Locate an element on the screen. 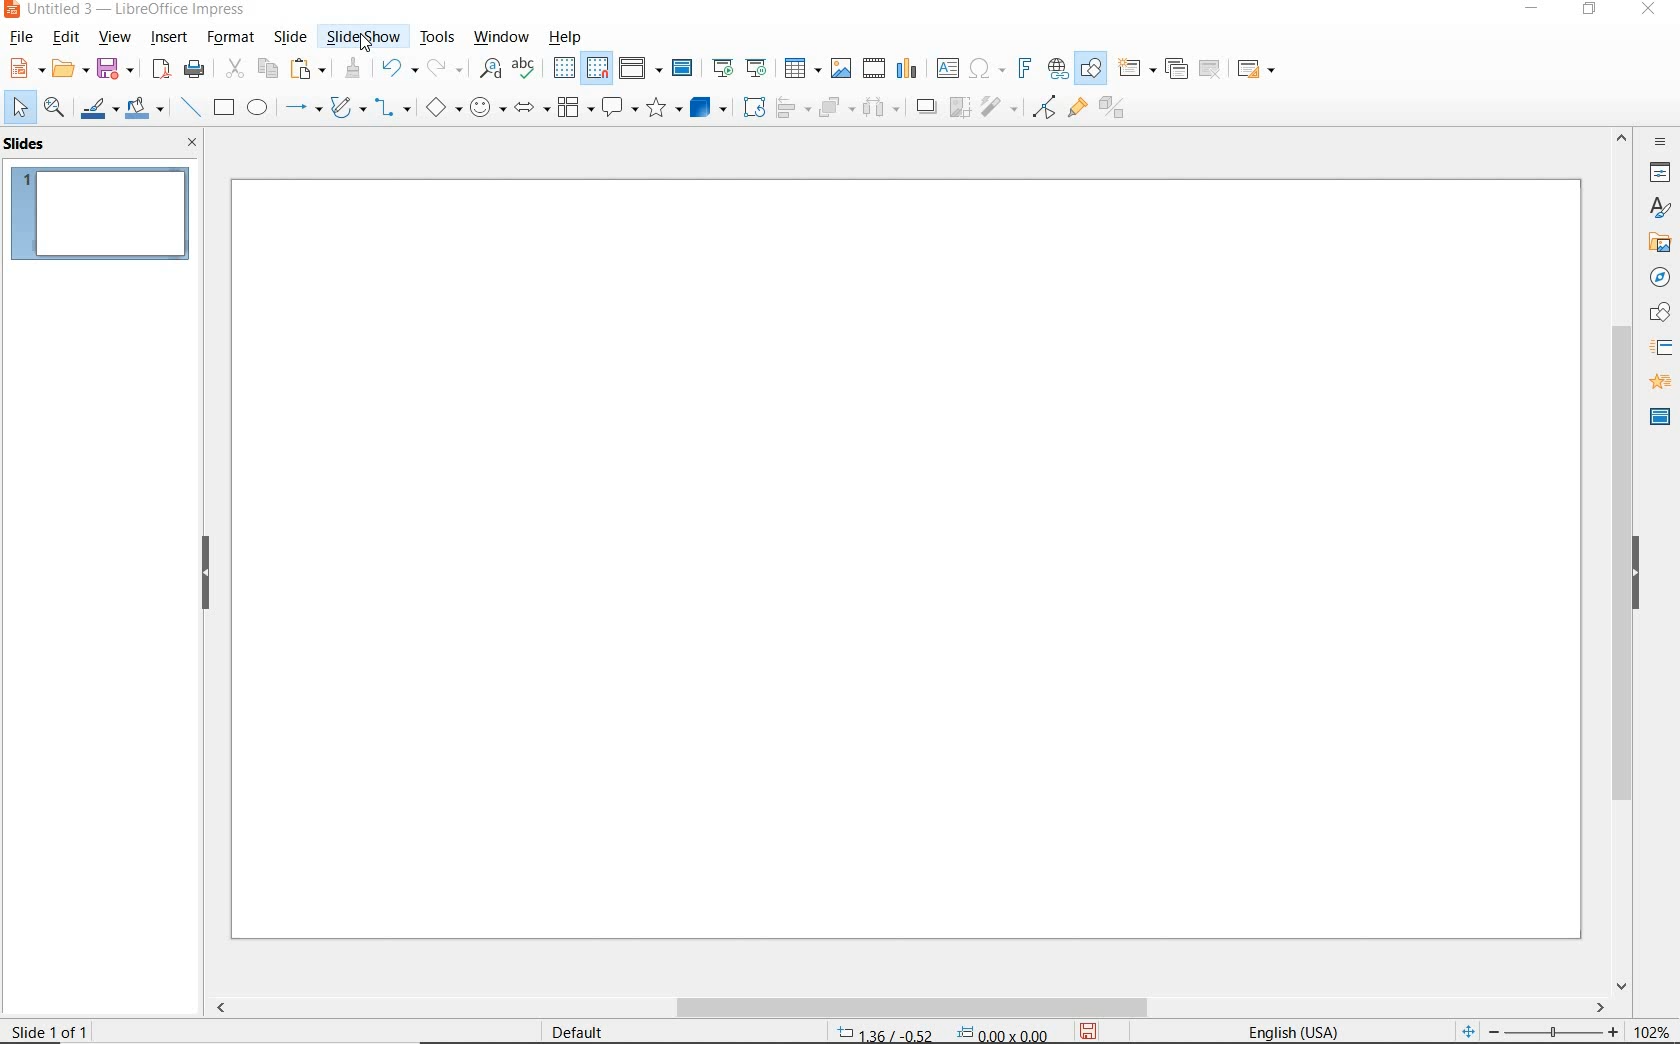 This screenshot has width=1680, height=1044. HIDE is located at coordinates (1639, 573).